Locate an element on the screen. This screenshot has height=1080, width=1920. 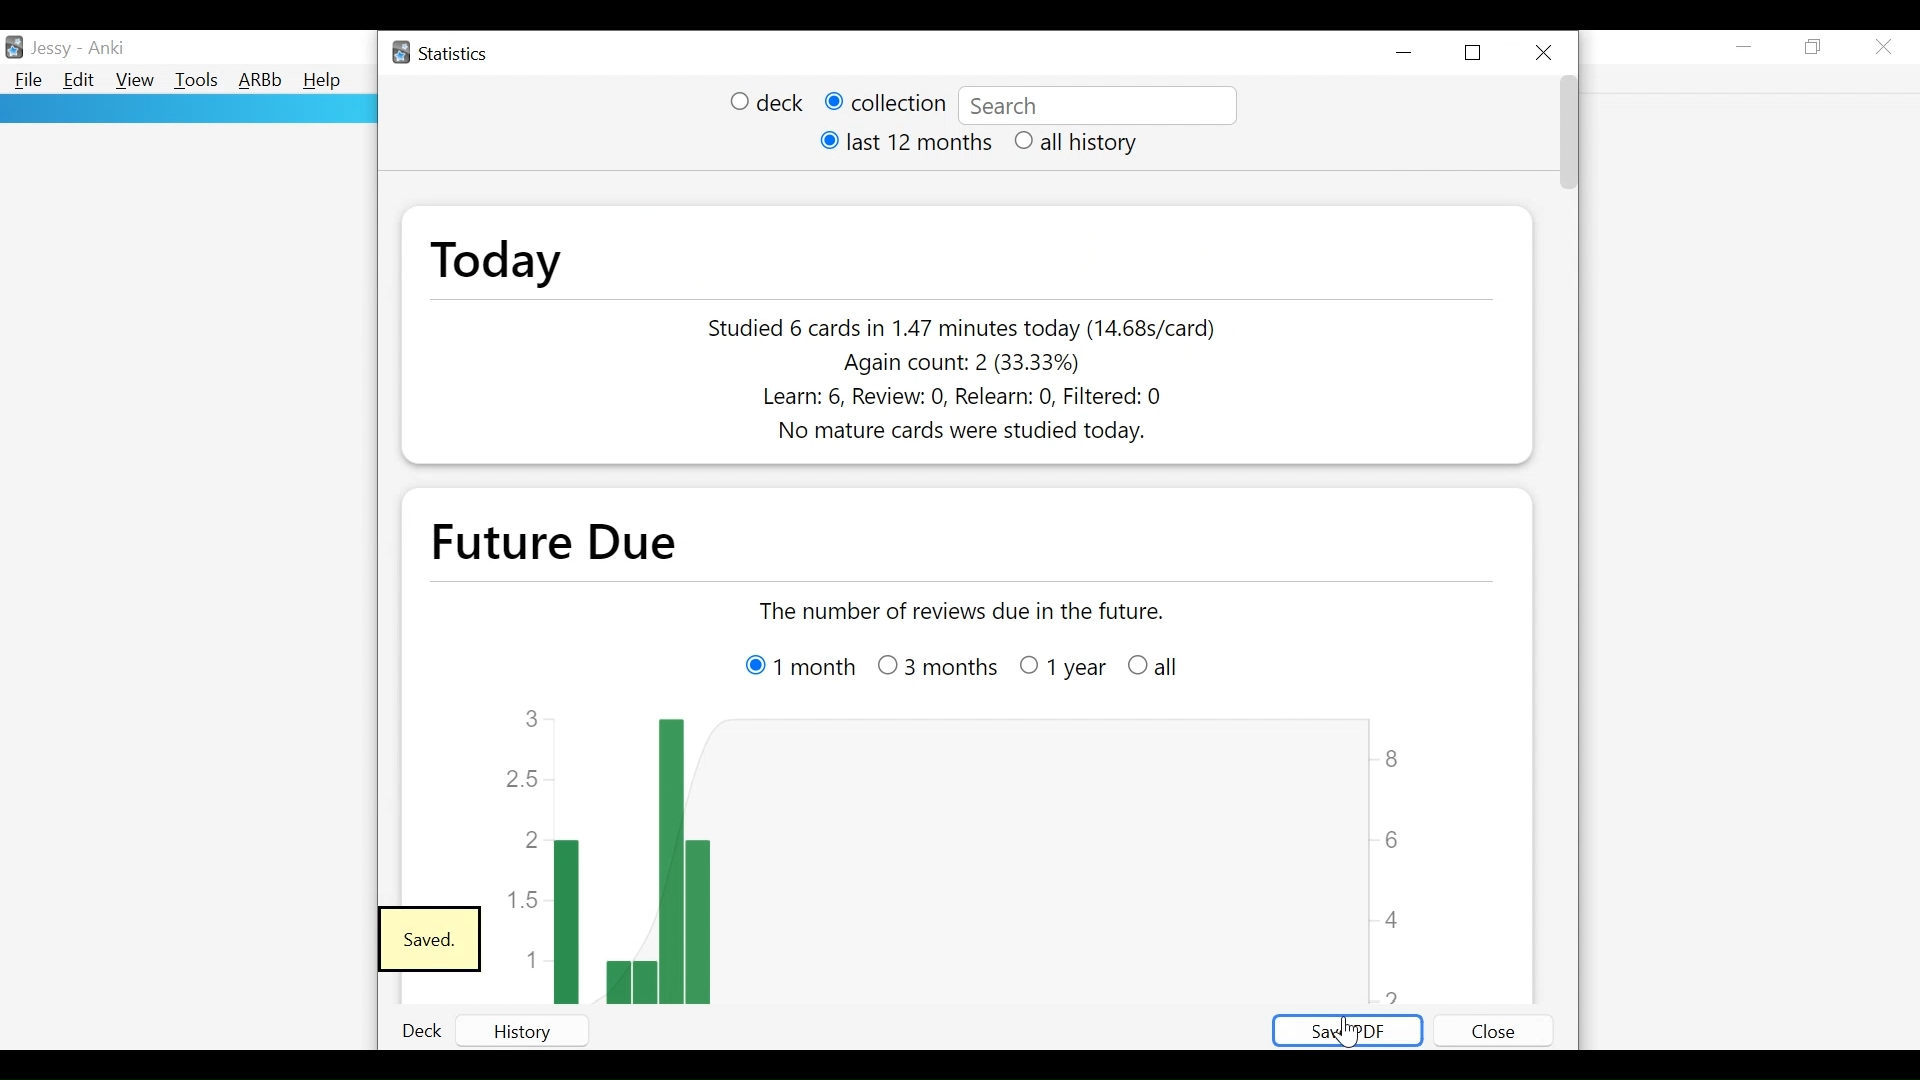
Statistics is located at coordinates (443, 54).